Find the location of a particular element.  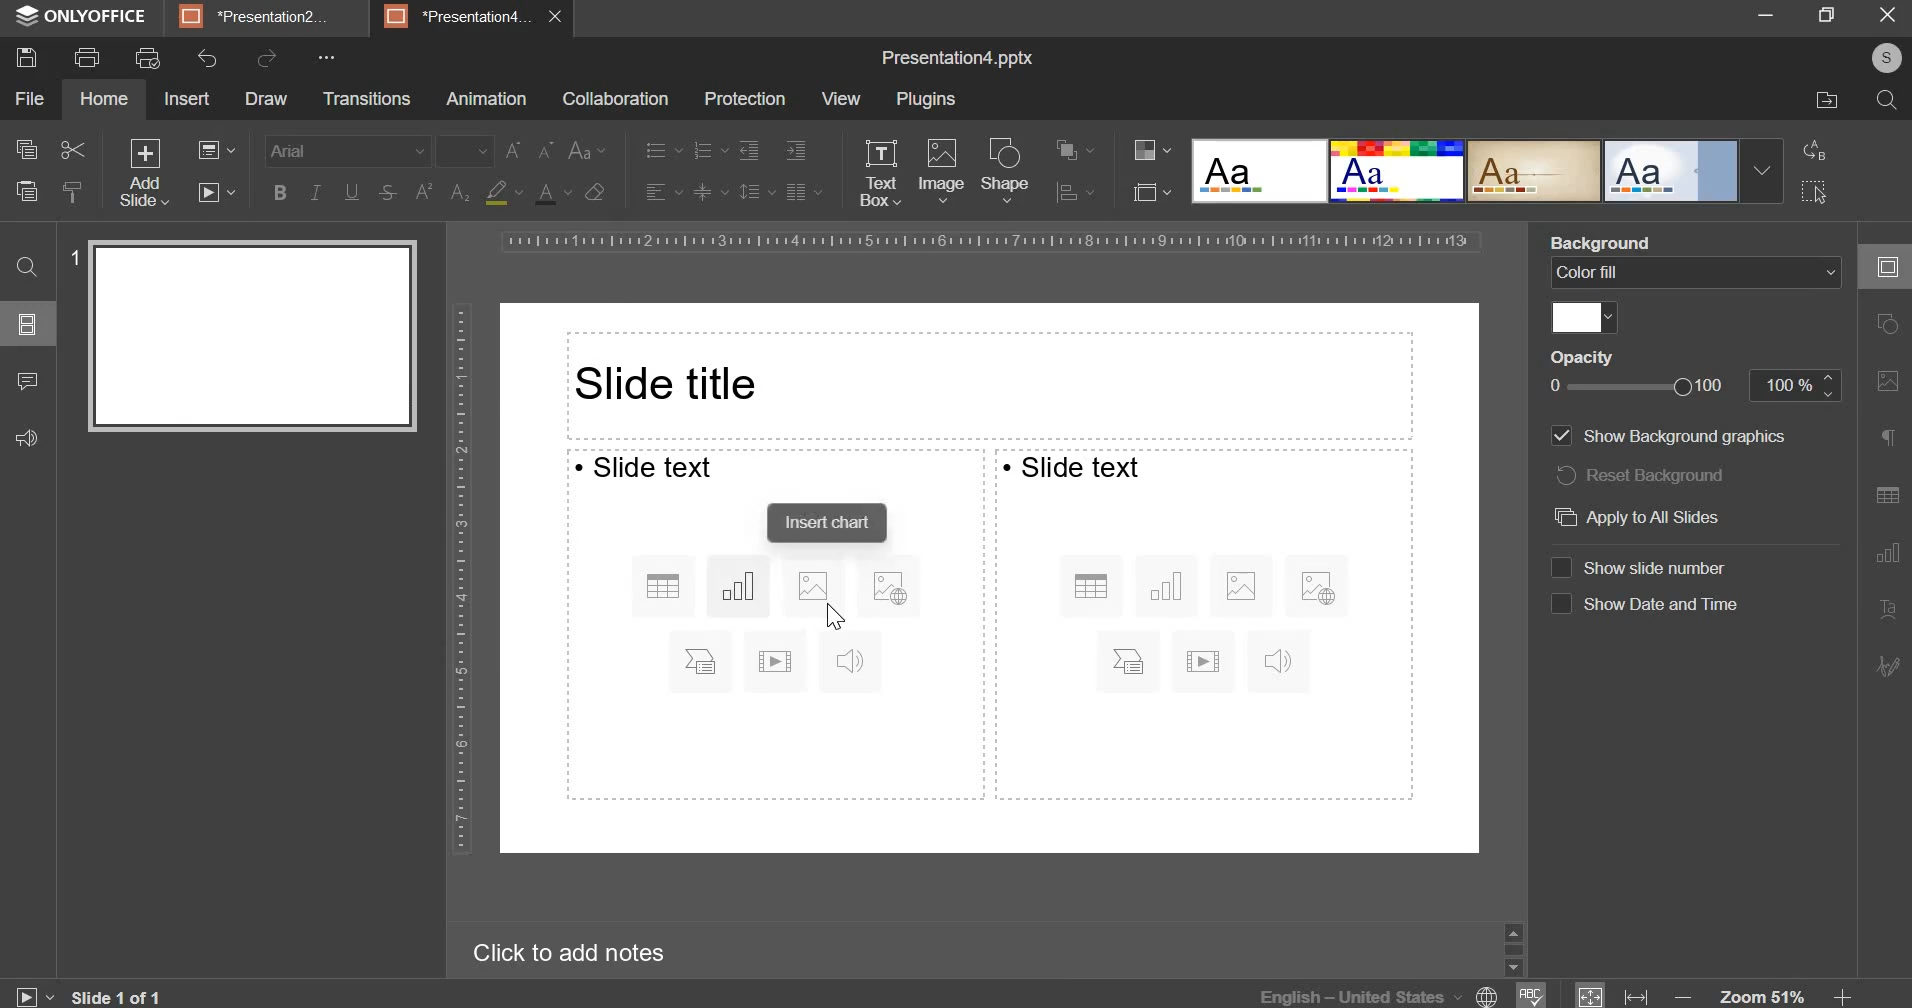

presentation4... is located at coordinates (459, 15).